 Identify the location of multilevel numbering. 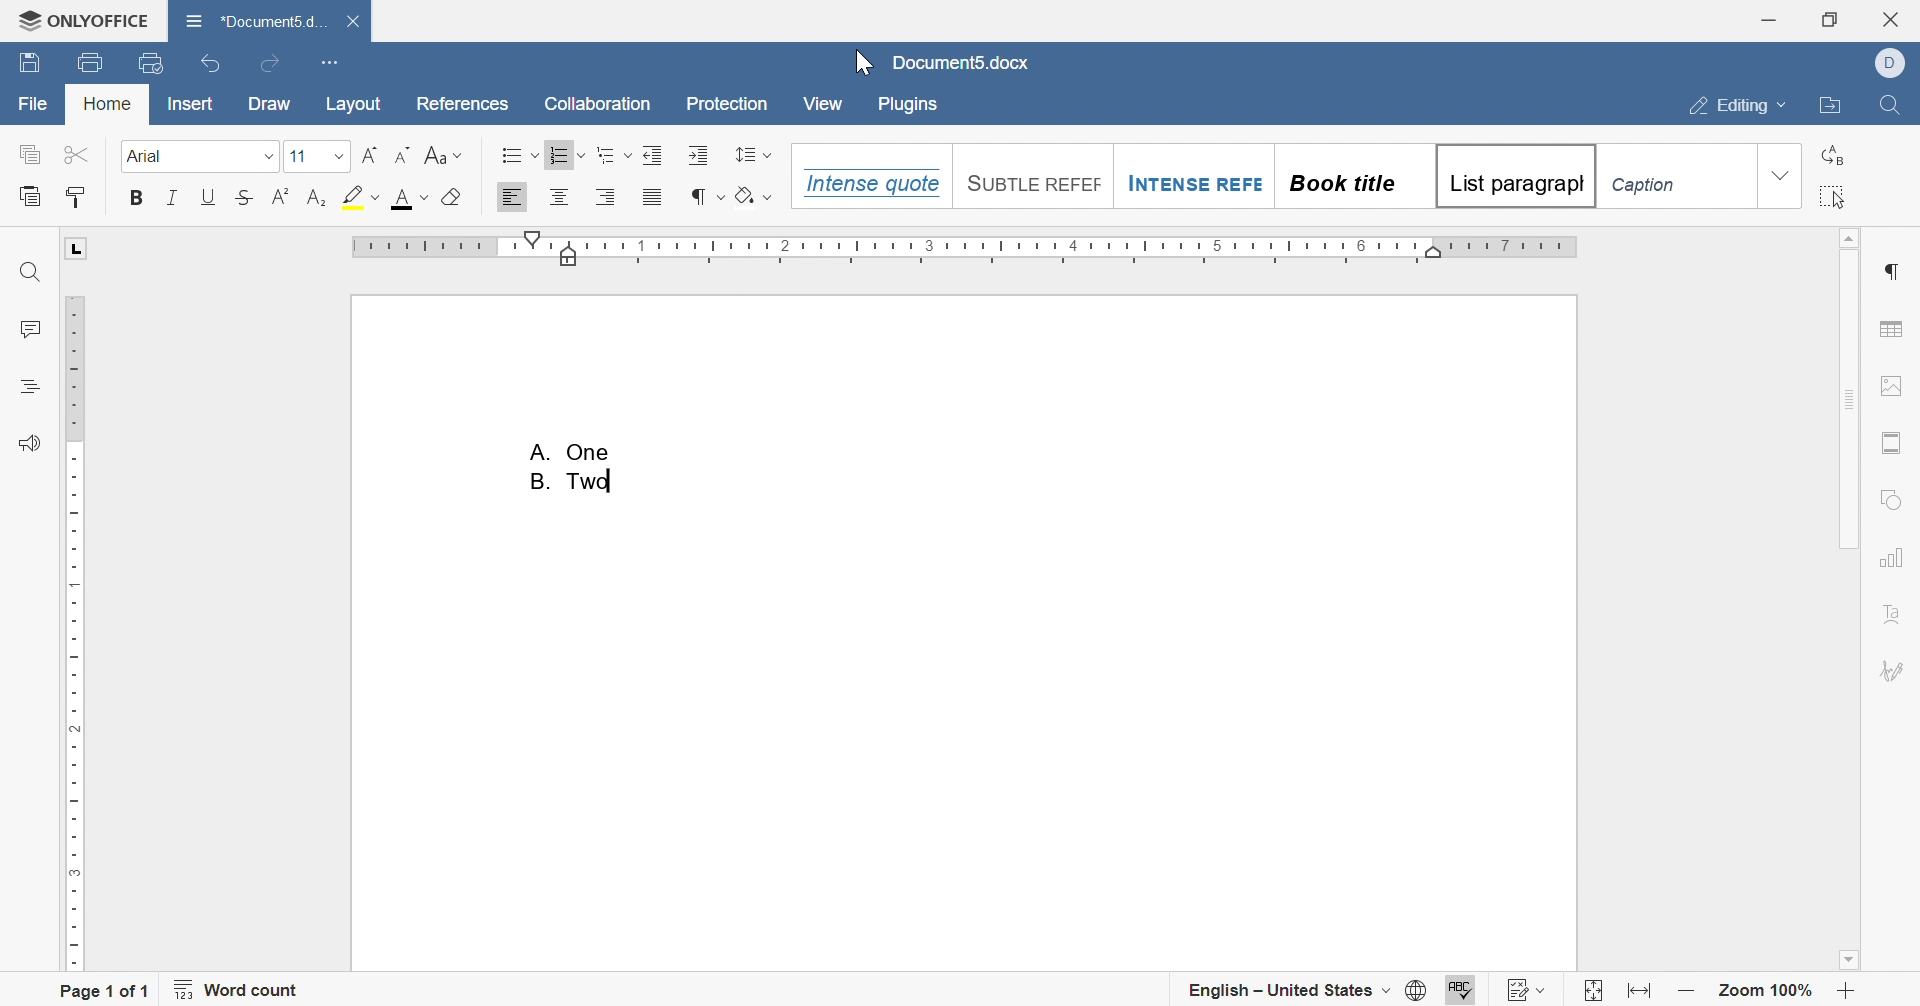
(613, 154).